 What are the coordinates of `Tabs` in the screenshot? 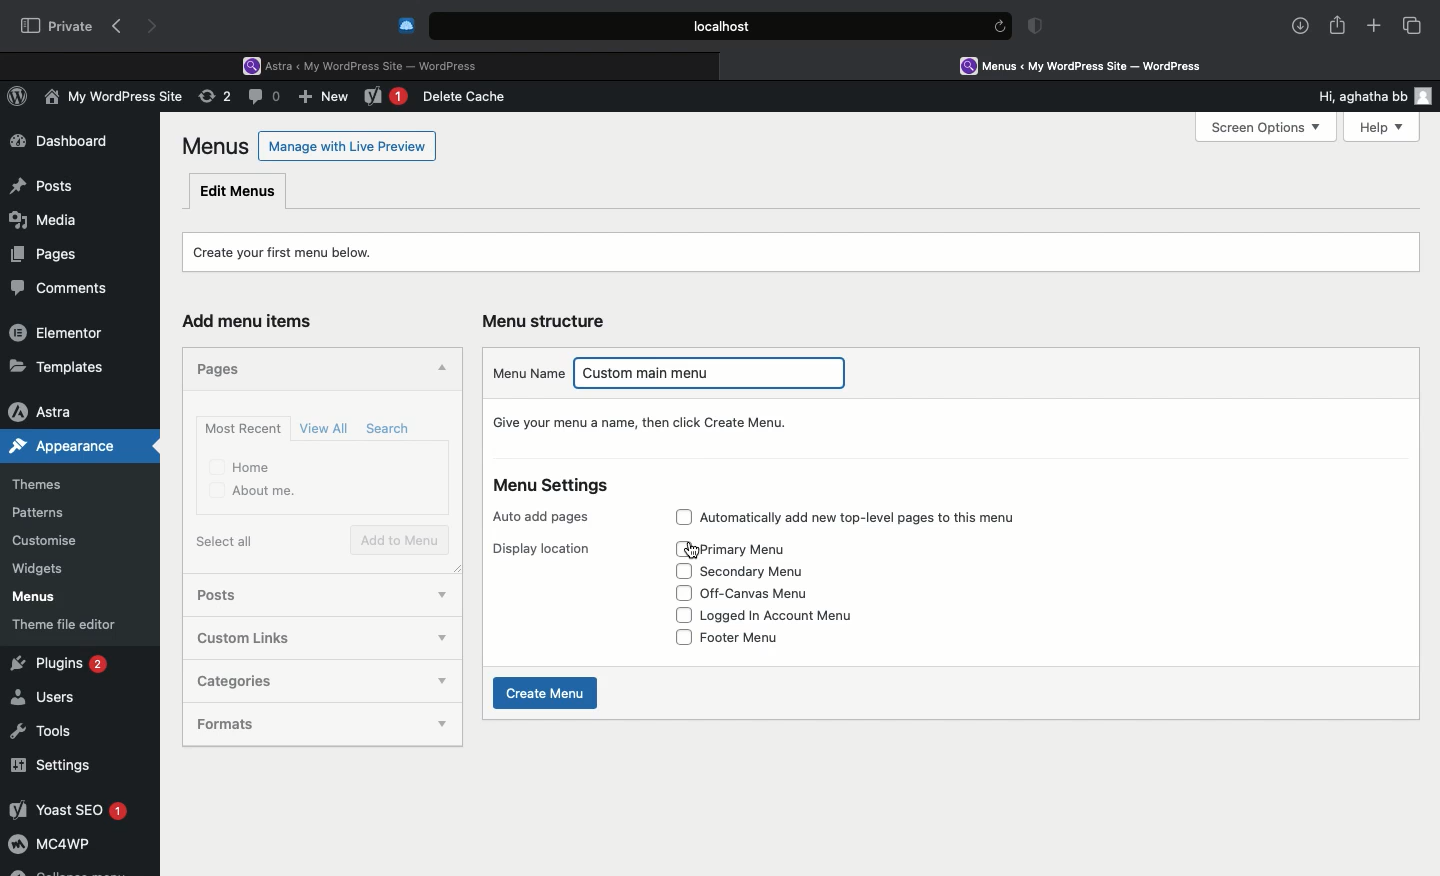 It's located at (1413, 25).